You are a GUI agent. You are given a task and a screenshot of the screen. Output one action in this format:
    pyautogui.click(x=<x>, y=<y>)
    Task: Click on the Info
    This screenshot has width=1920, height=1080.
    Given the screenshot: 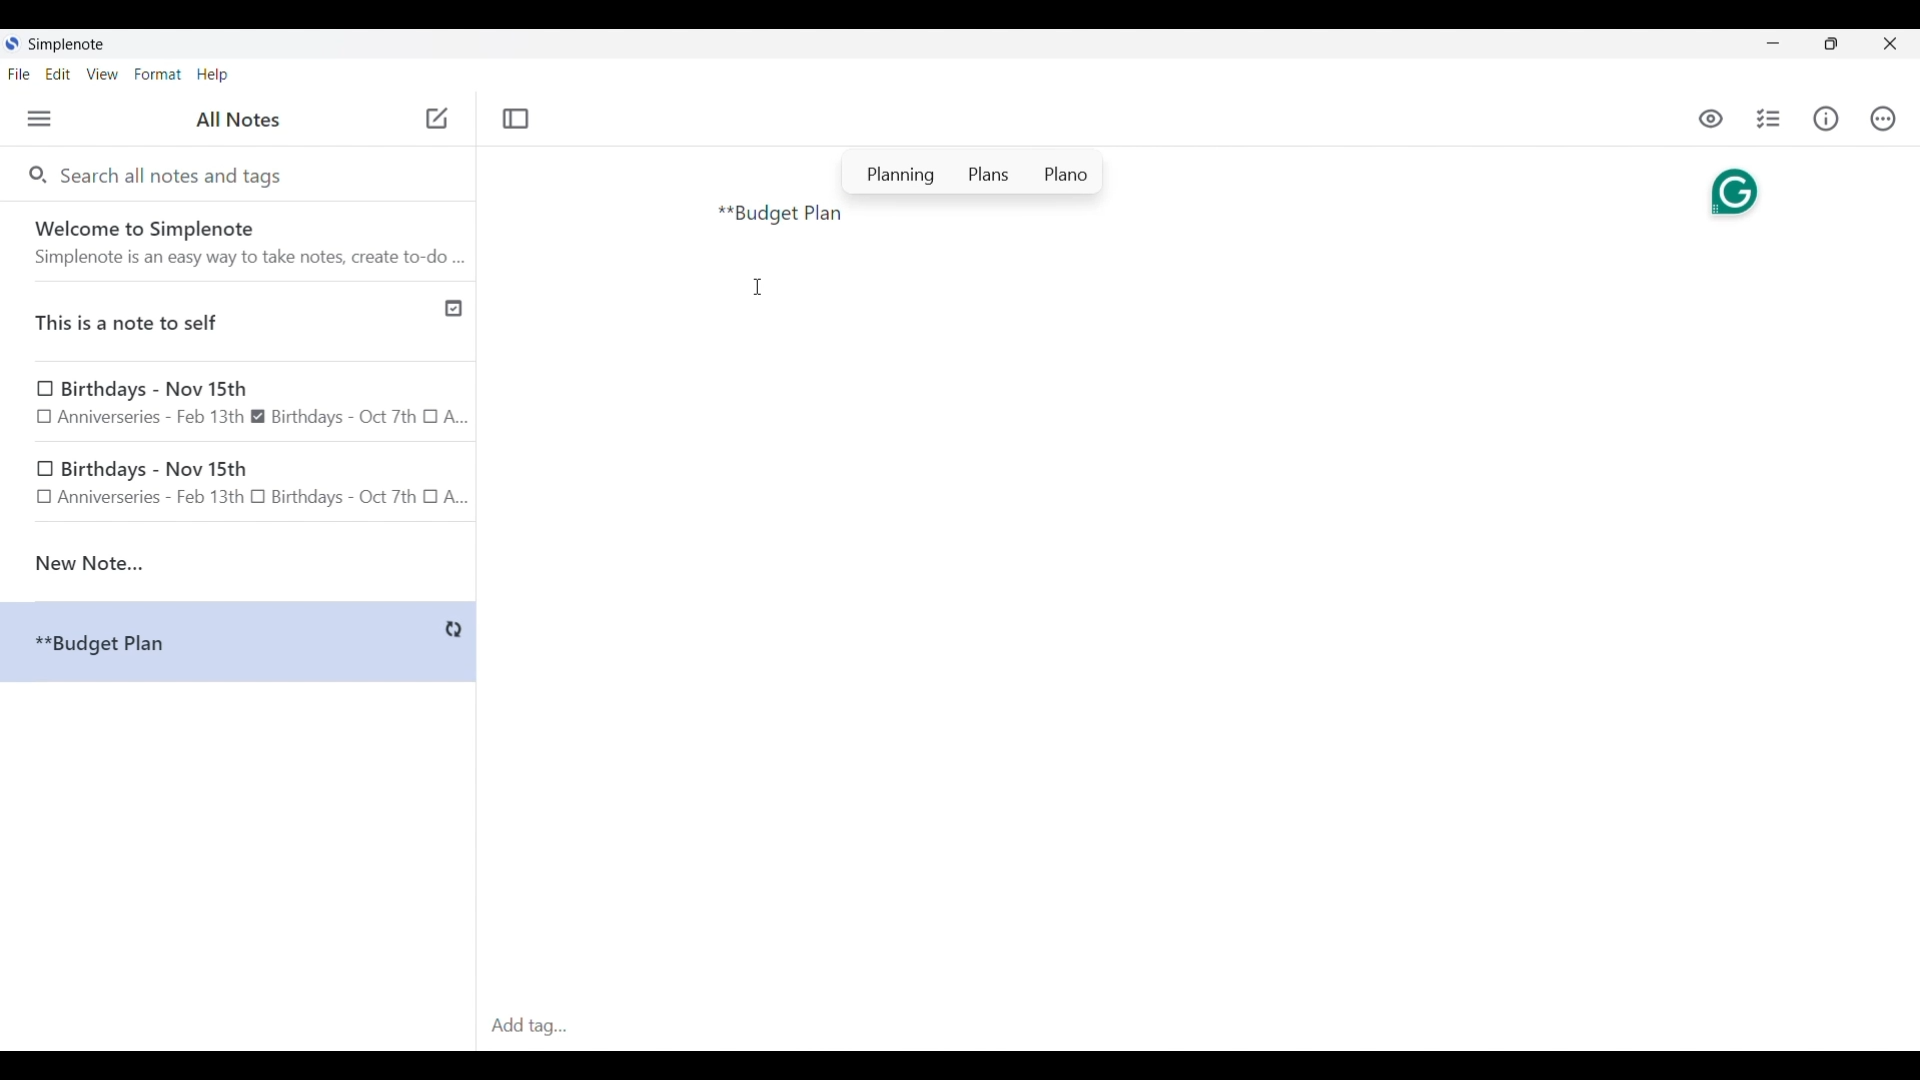 What is the action you would take?
    pyautogui.click(x=1826, y=118)
    